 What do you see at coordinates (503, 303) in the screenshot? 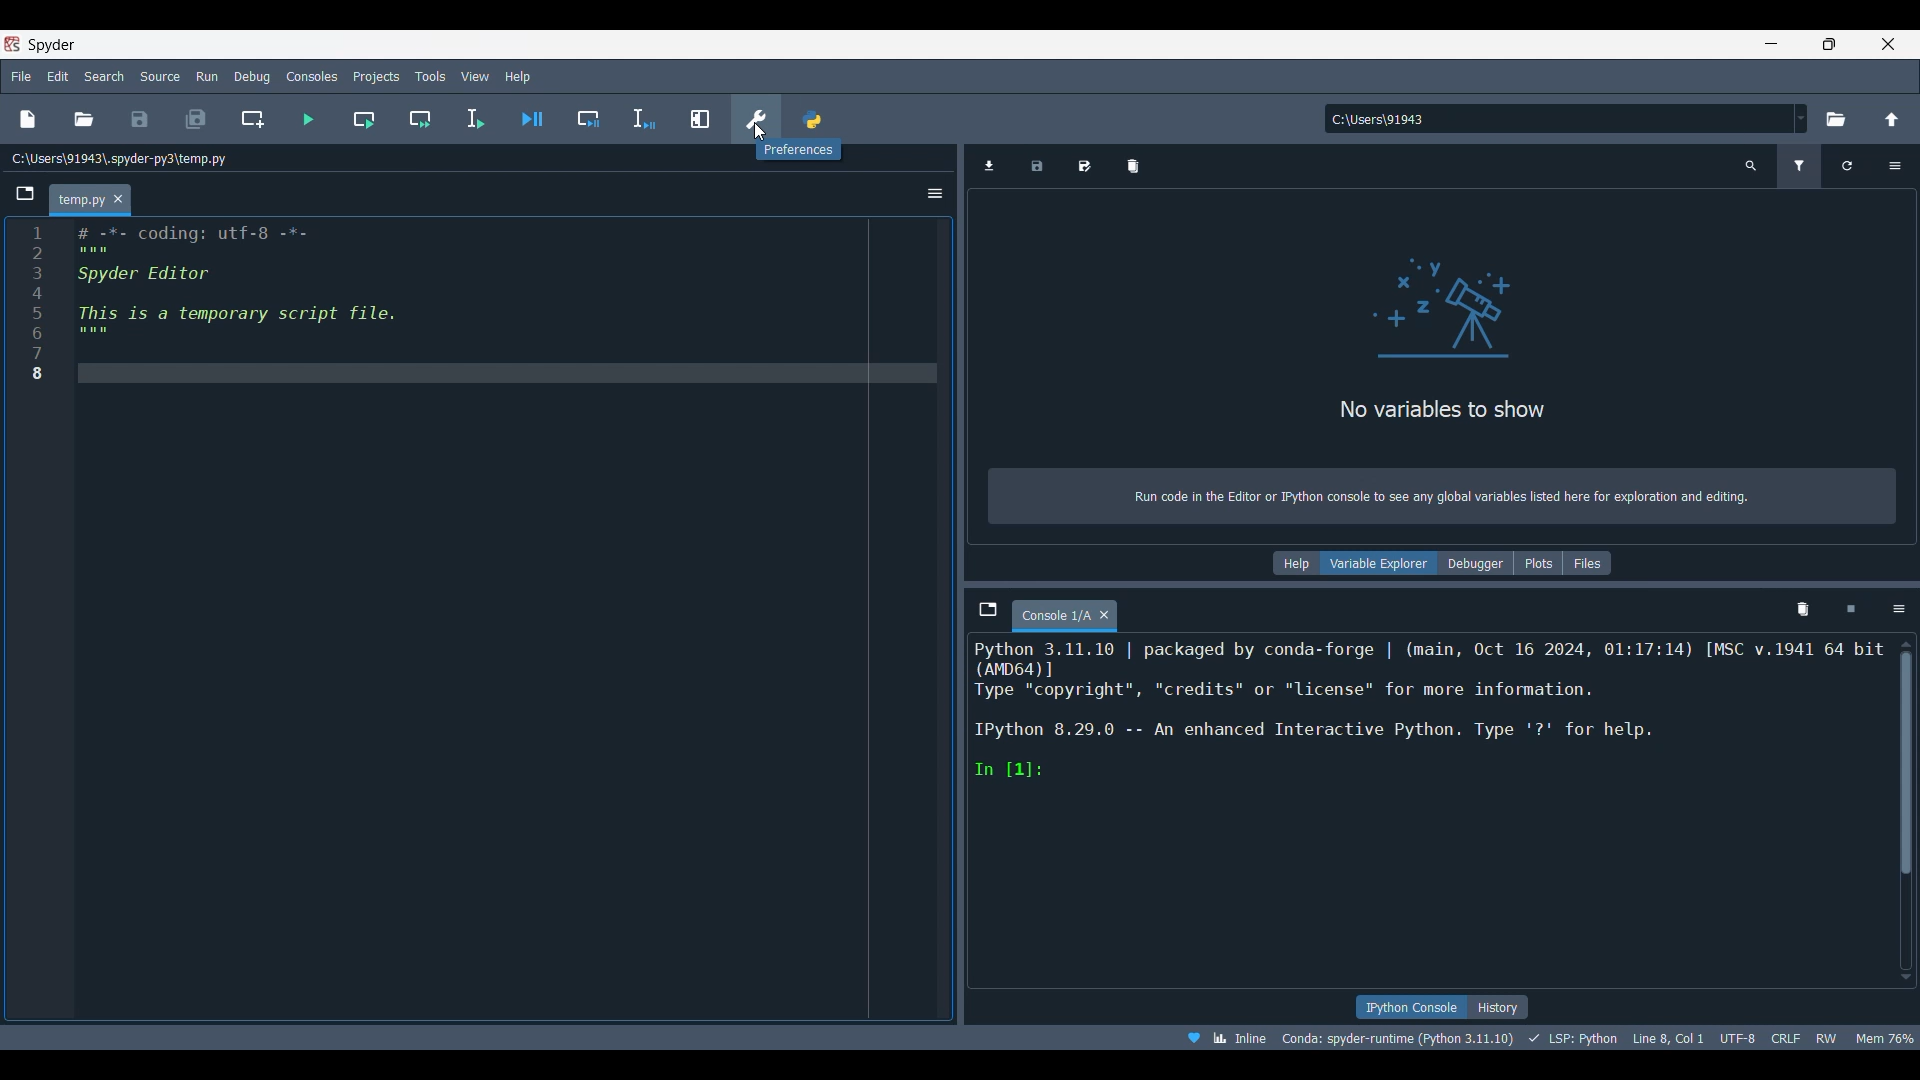
I see `editor pane` at bounding box center [503, 303].